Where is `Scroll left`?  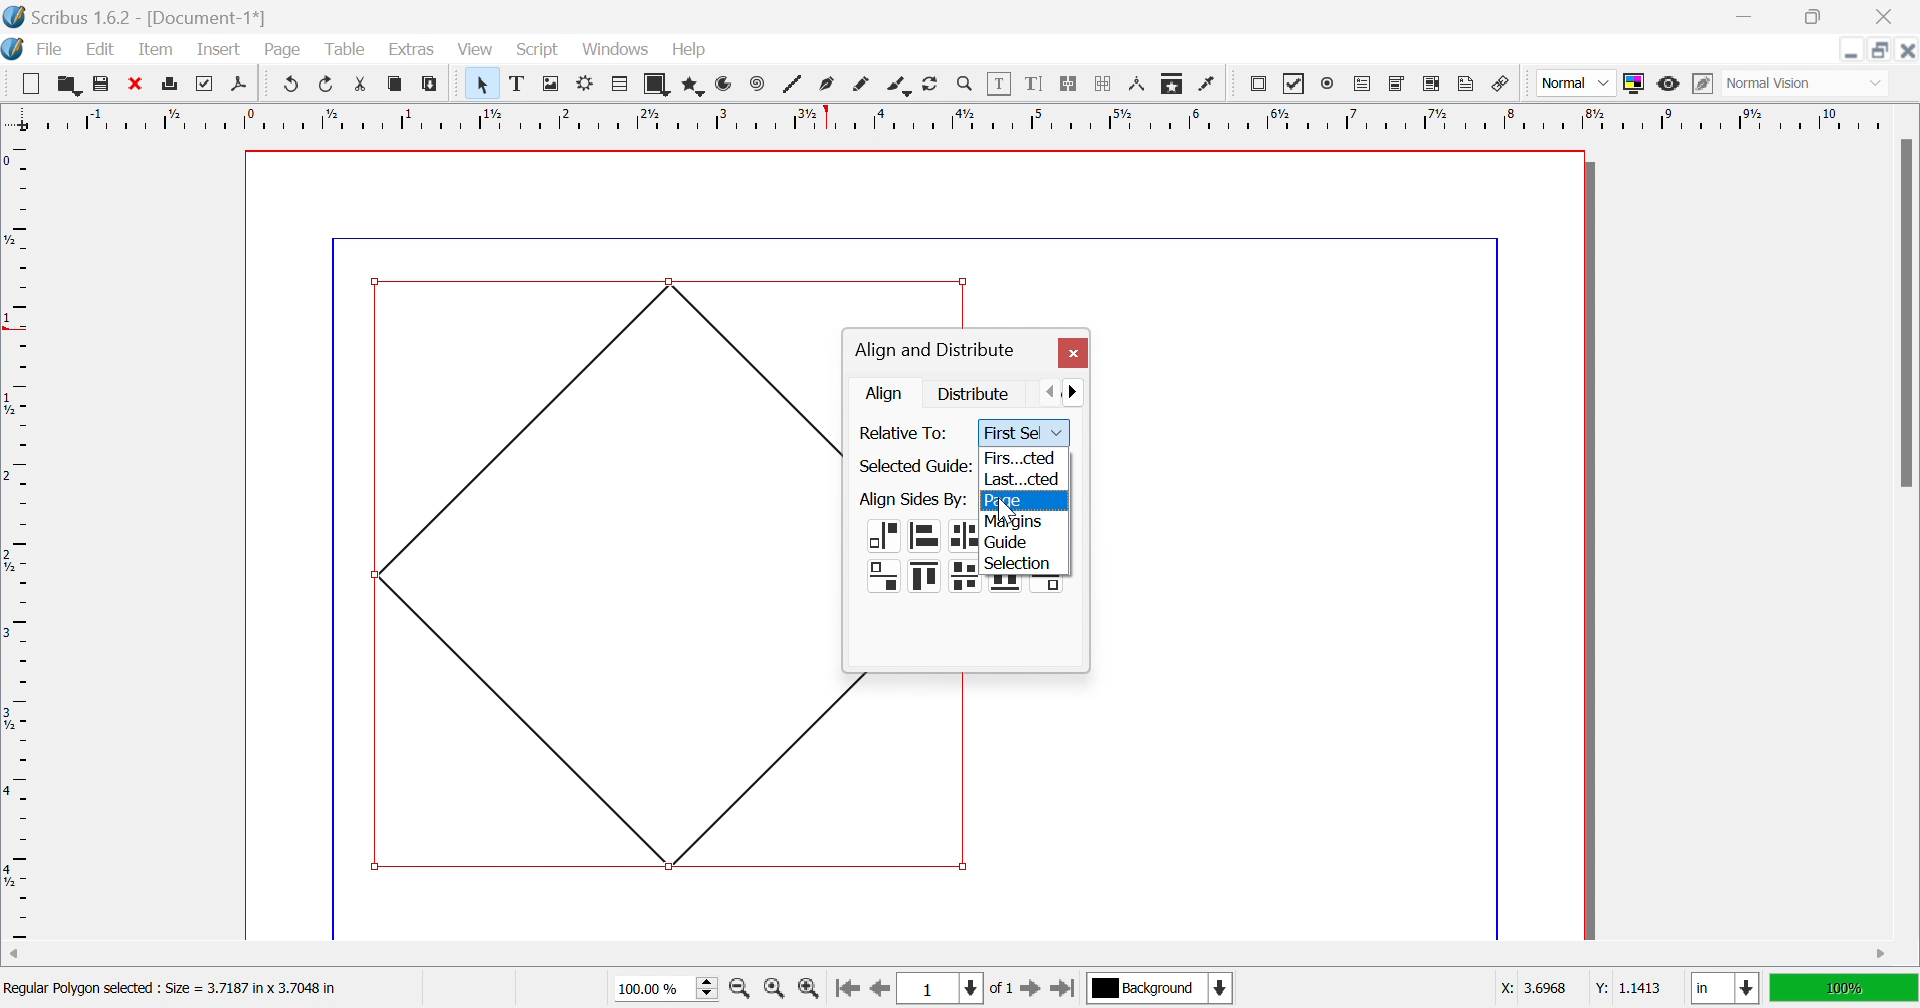
Scroll left is located at coordinates (16, 955).